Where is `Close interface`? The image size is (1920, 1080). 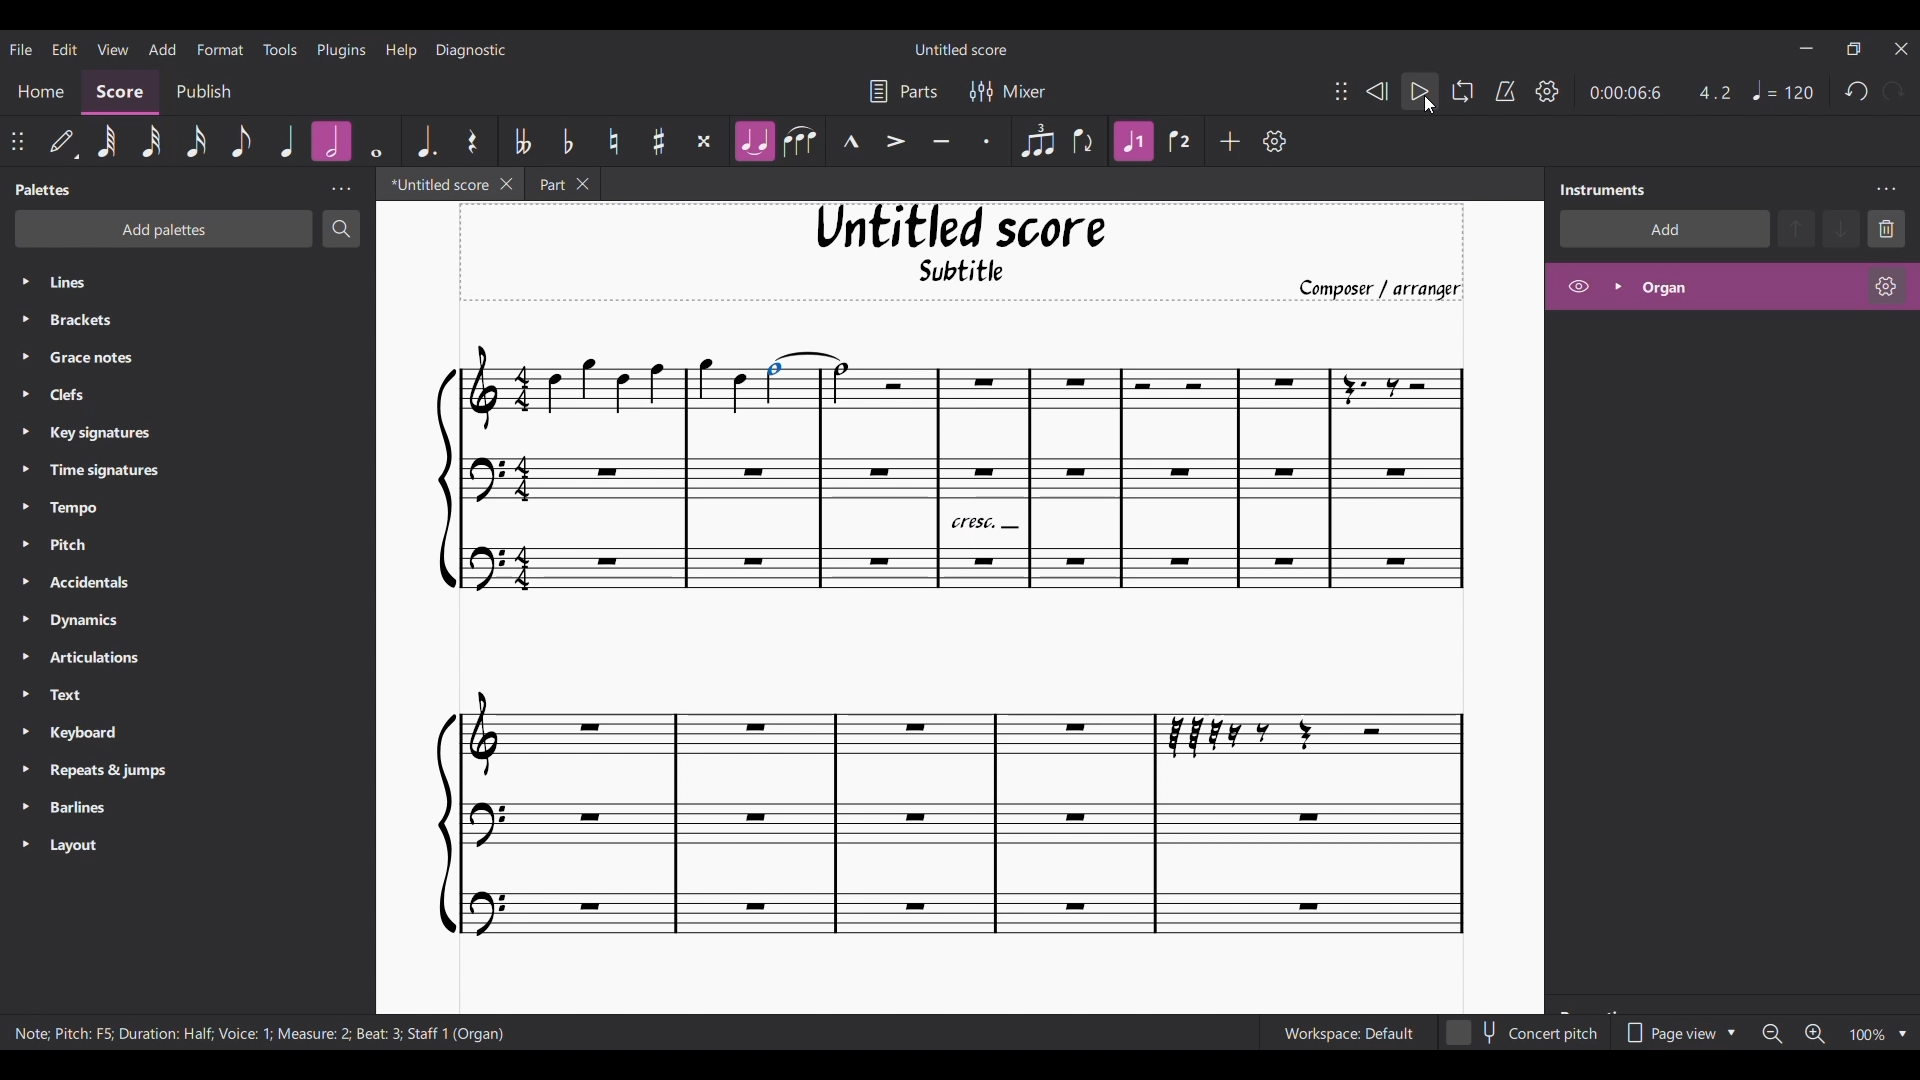 Close interface is located at coordinates (1901, 49).